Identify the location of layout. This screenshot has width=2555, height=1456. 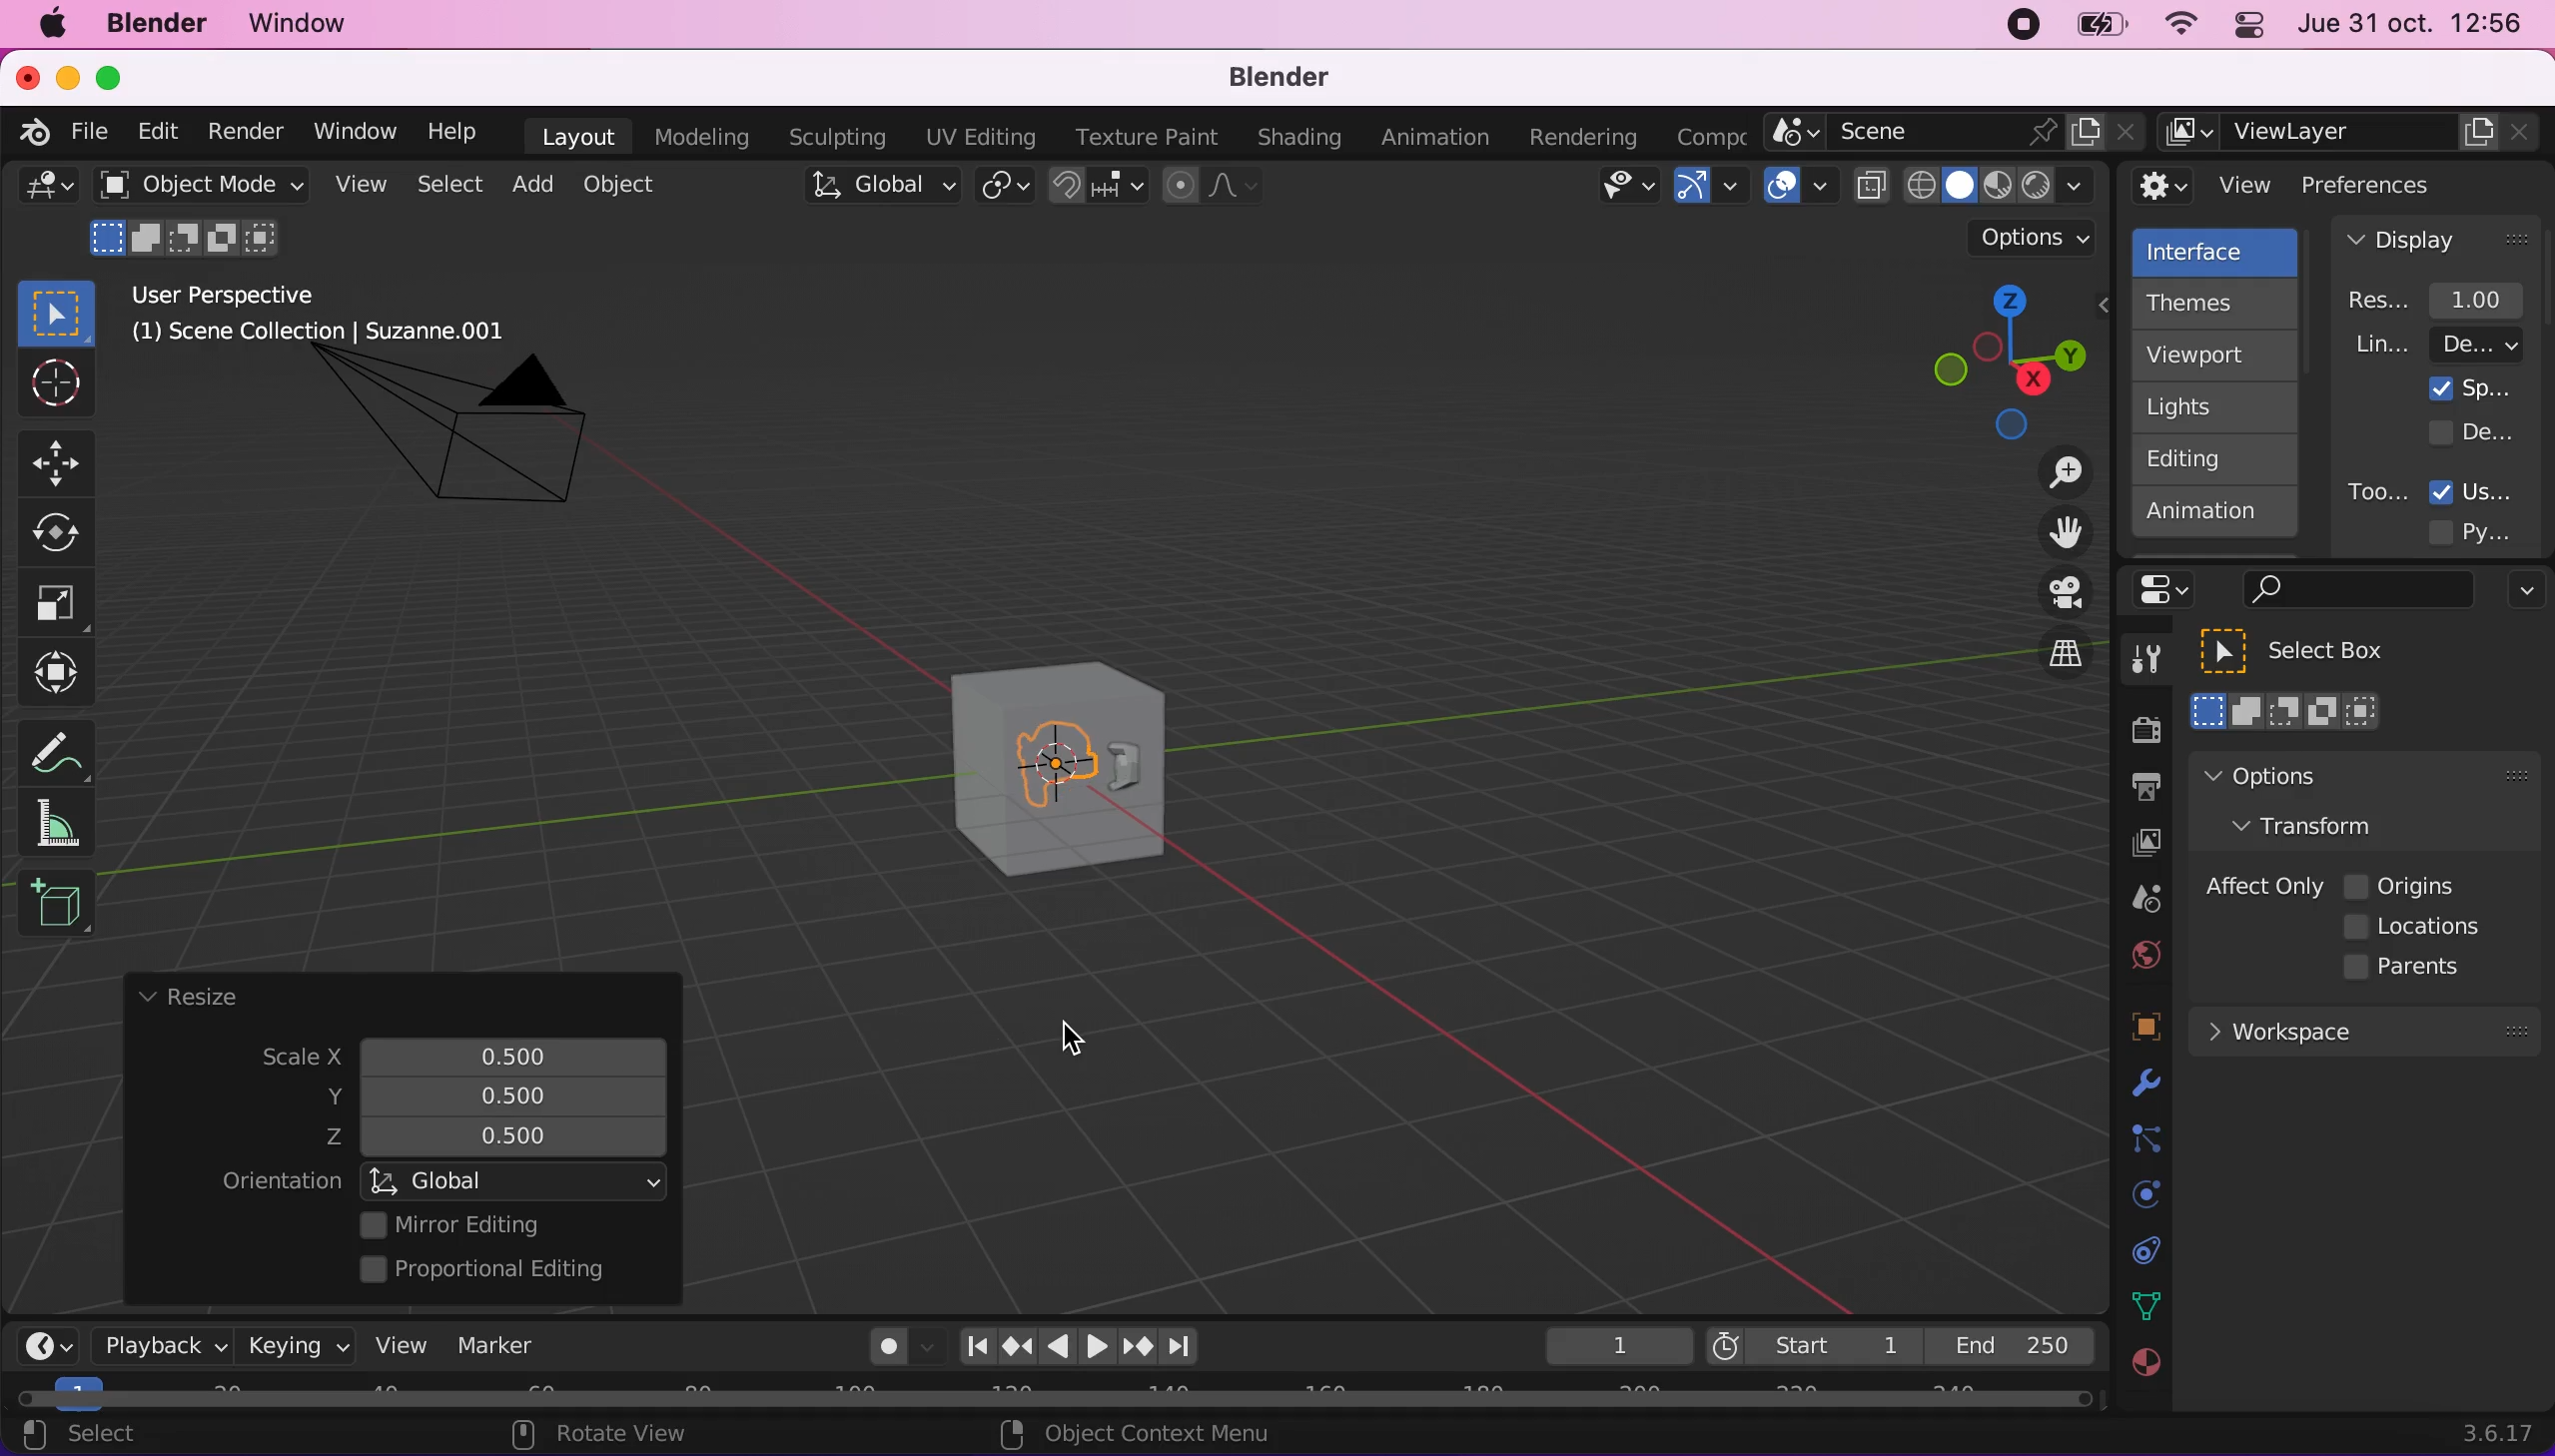
(578, 136).